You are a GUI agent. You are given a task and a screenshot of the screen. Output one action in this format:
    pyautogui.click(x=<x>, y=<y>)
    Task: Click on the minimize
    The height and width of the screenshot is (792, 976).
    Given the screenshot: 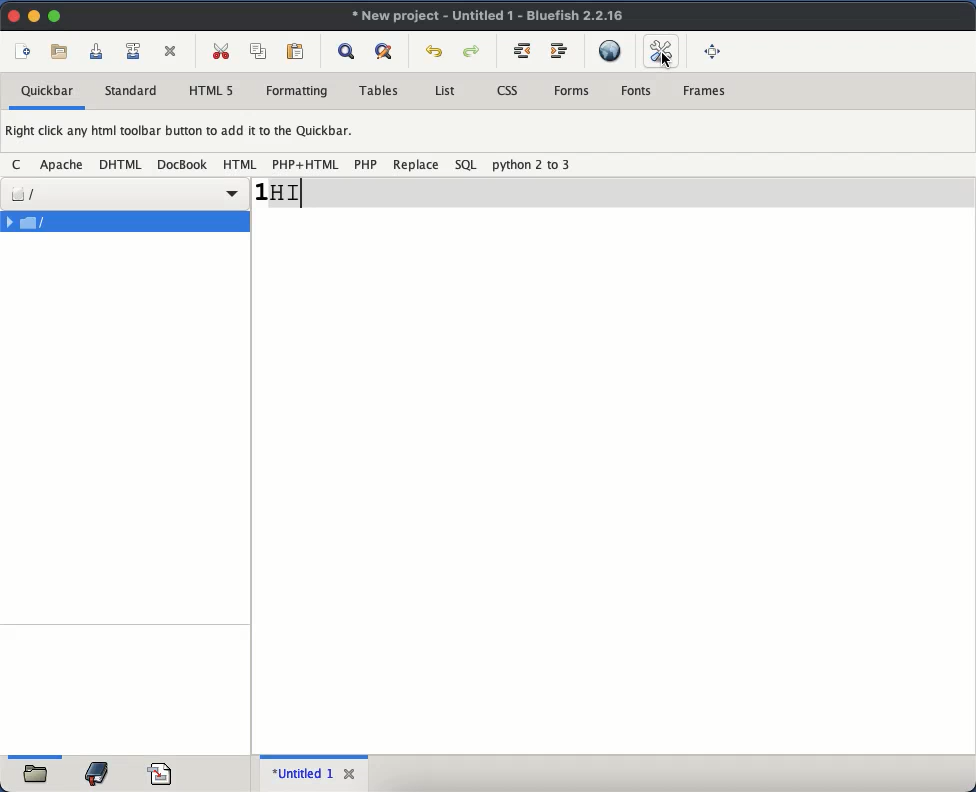 What is the action you would take?
    pyautogui.click(x=34, y=17)
    